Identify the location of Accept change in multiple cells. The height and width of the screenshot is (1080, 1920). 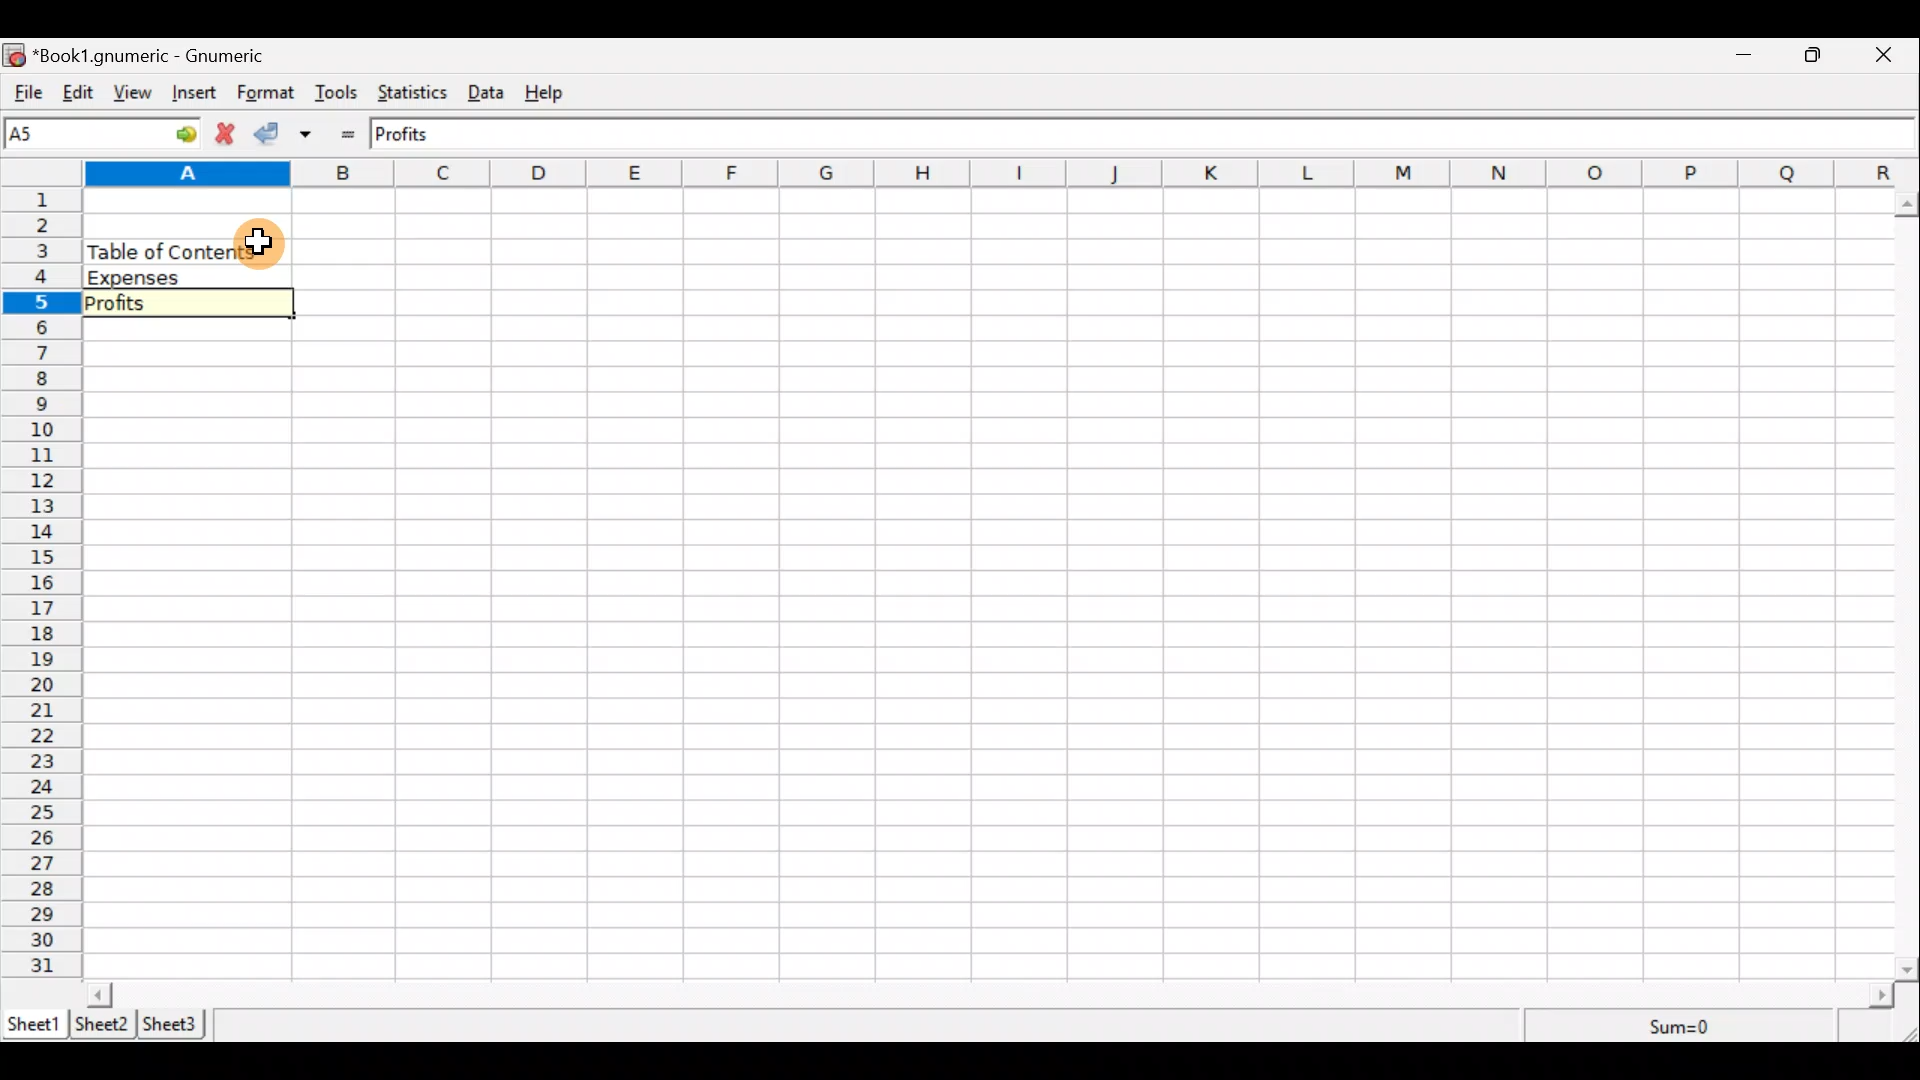
(313, 134).